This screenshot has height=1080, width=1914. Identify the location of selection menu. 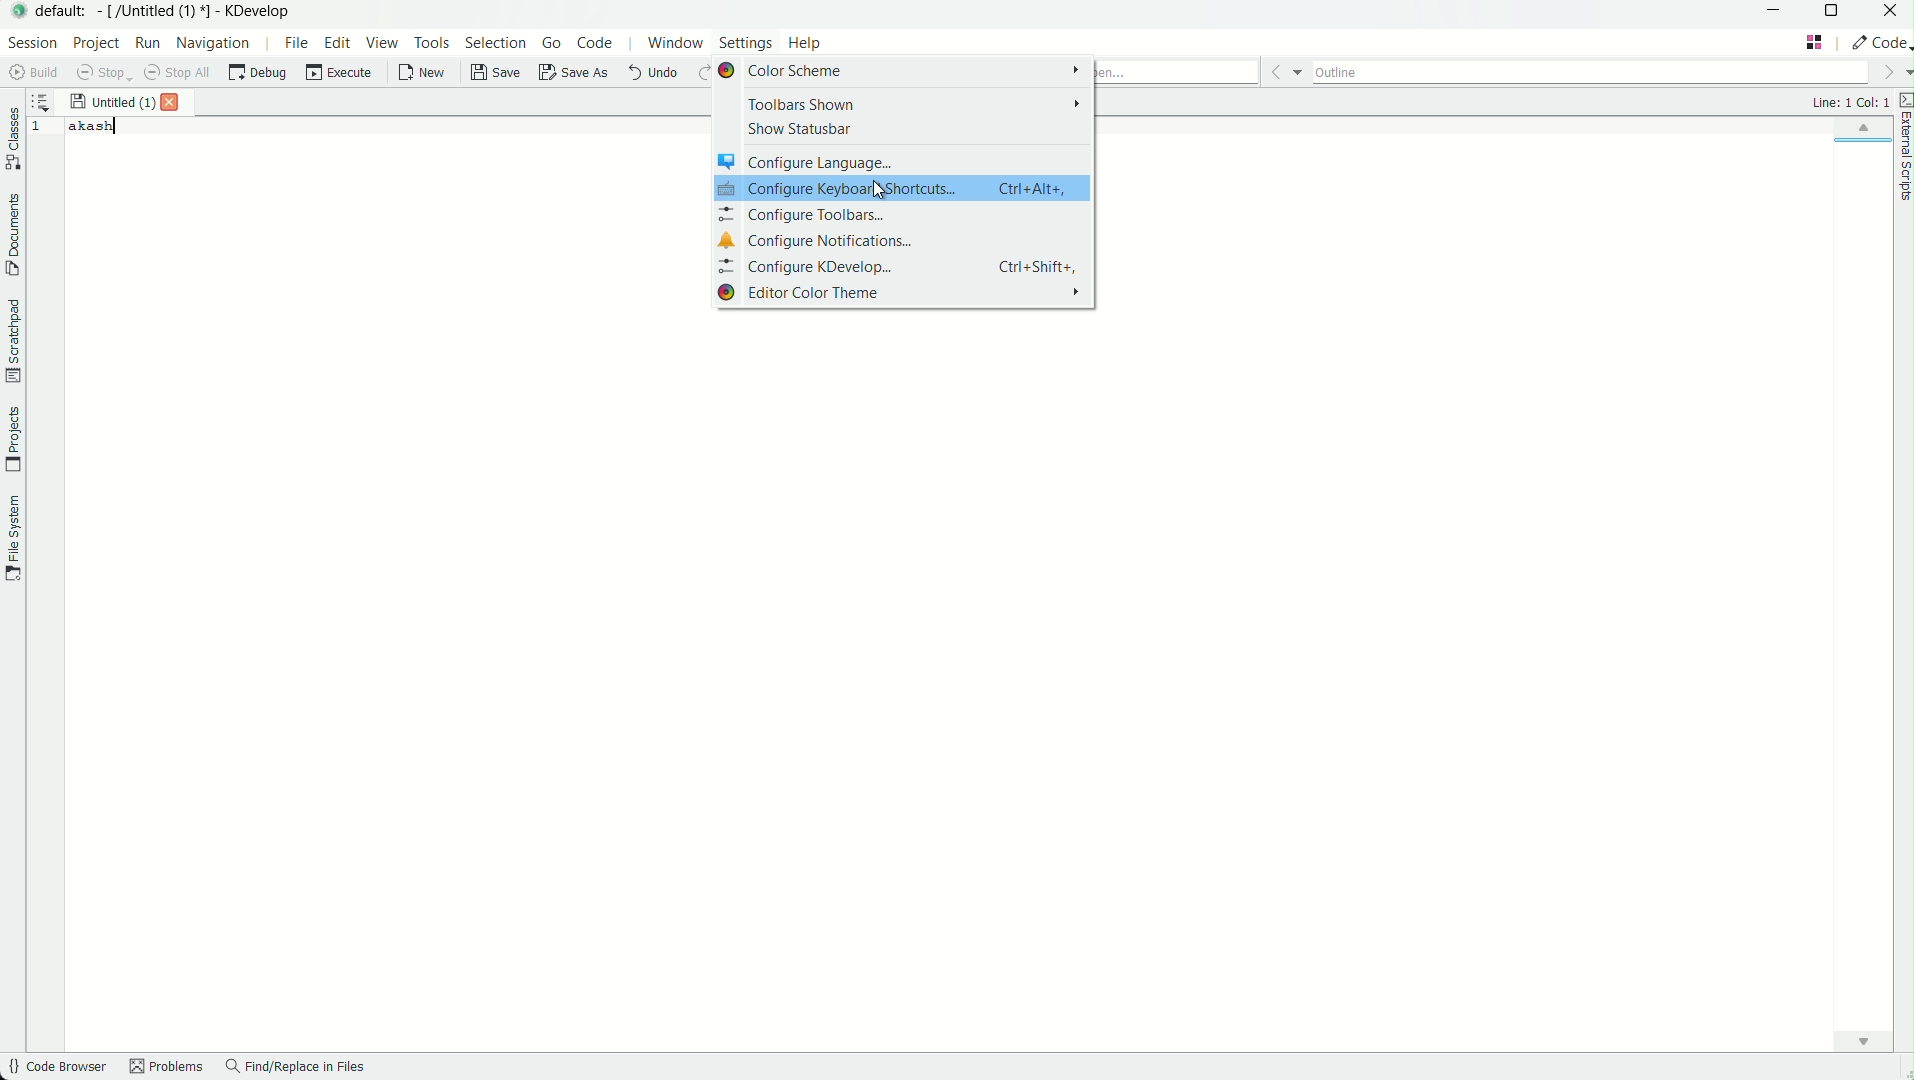
(495, 43).